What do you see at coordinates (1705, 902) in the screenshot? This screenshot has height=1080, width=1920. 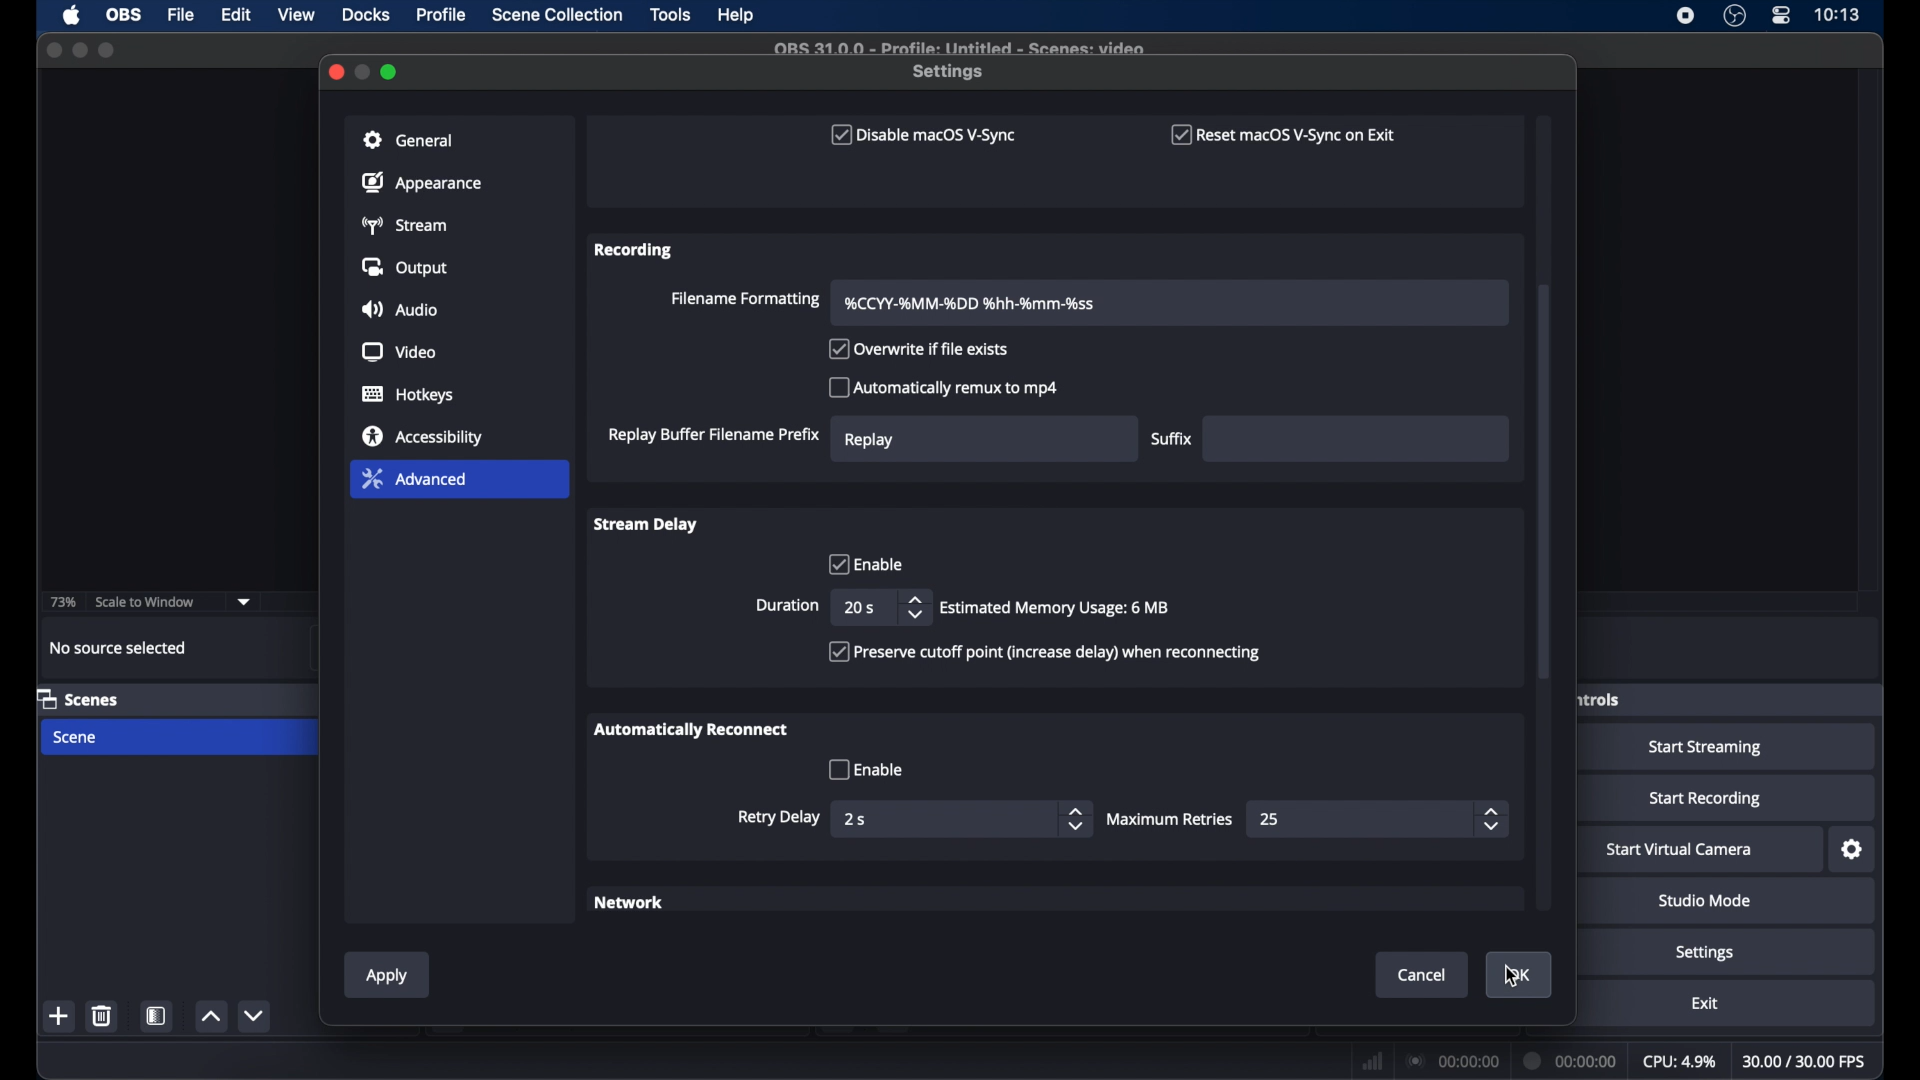 I see `studio mode` at bounding box center [1705, 902].